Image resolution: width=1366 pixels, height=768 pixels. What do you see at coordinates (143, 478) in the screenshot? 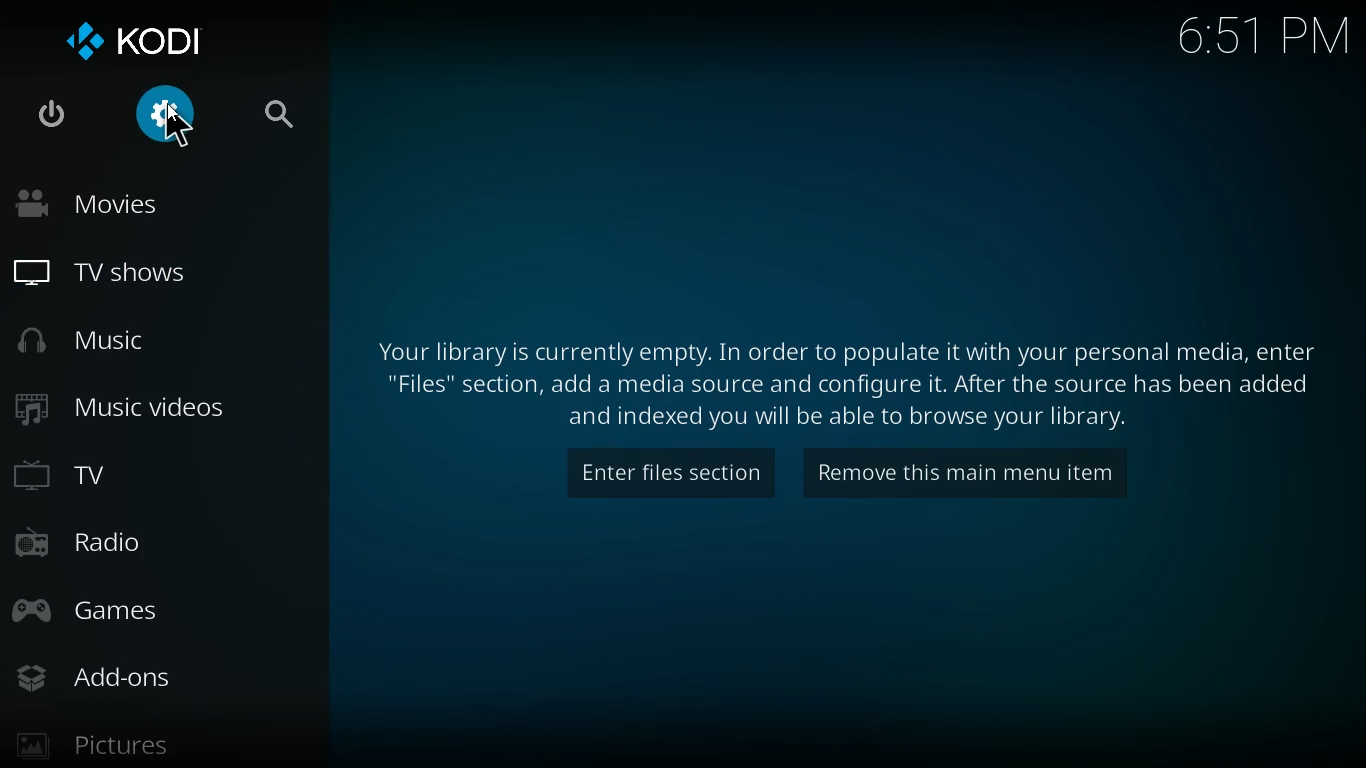
I see `tv` at bounding box center [143, 478].